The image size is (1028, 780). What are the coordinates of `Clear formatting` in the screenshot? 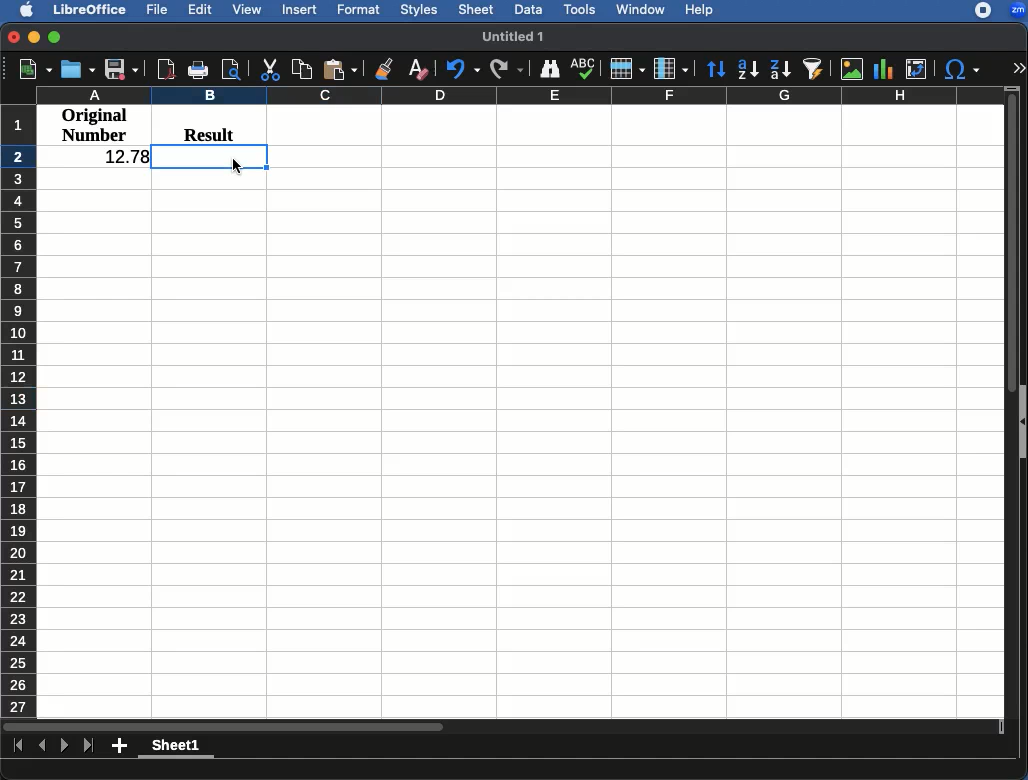 It's located at (418, 66).